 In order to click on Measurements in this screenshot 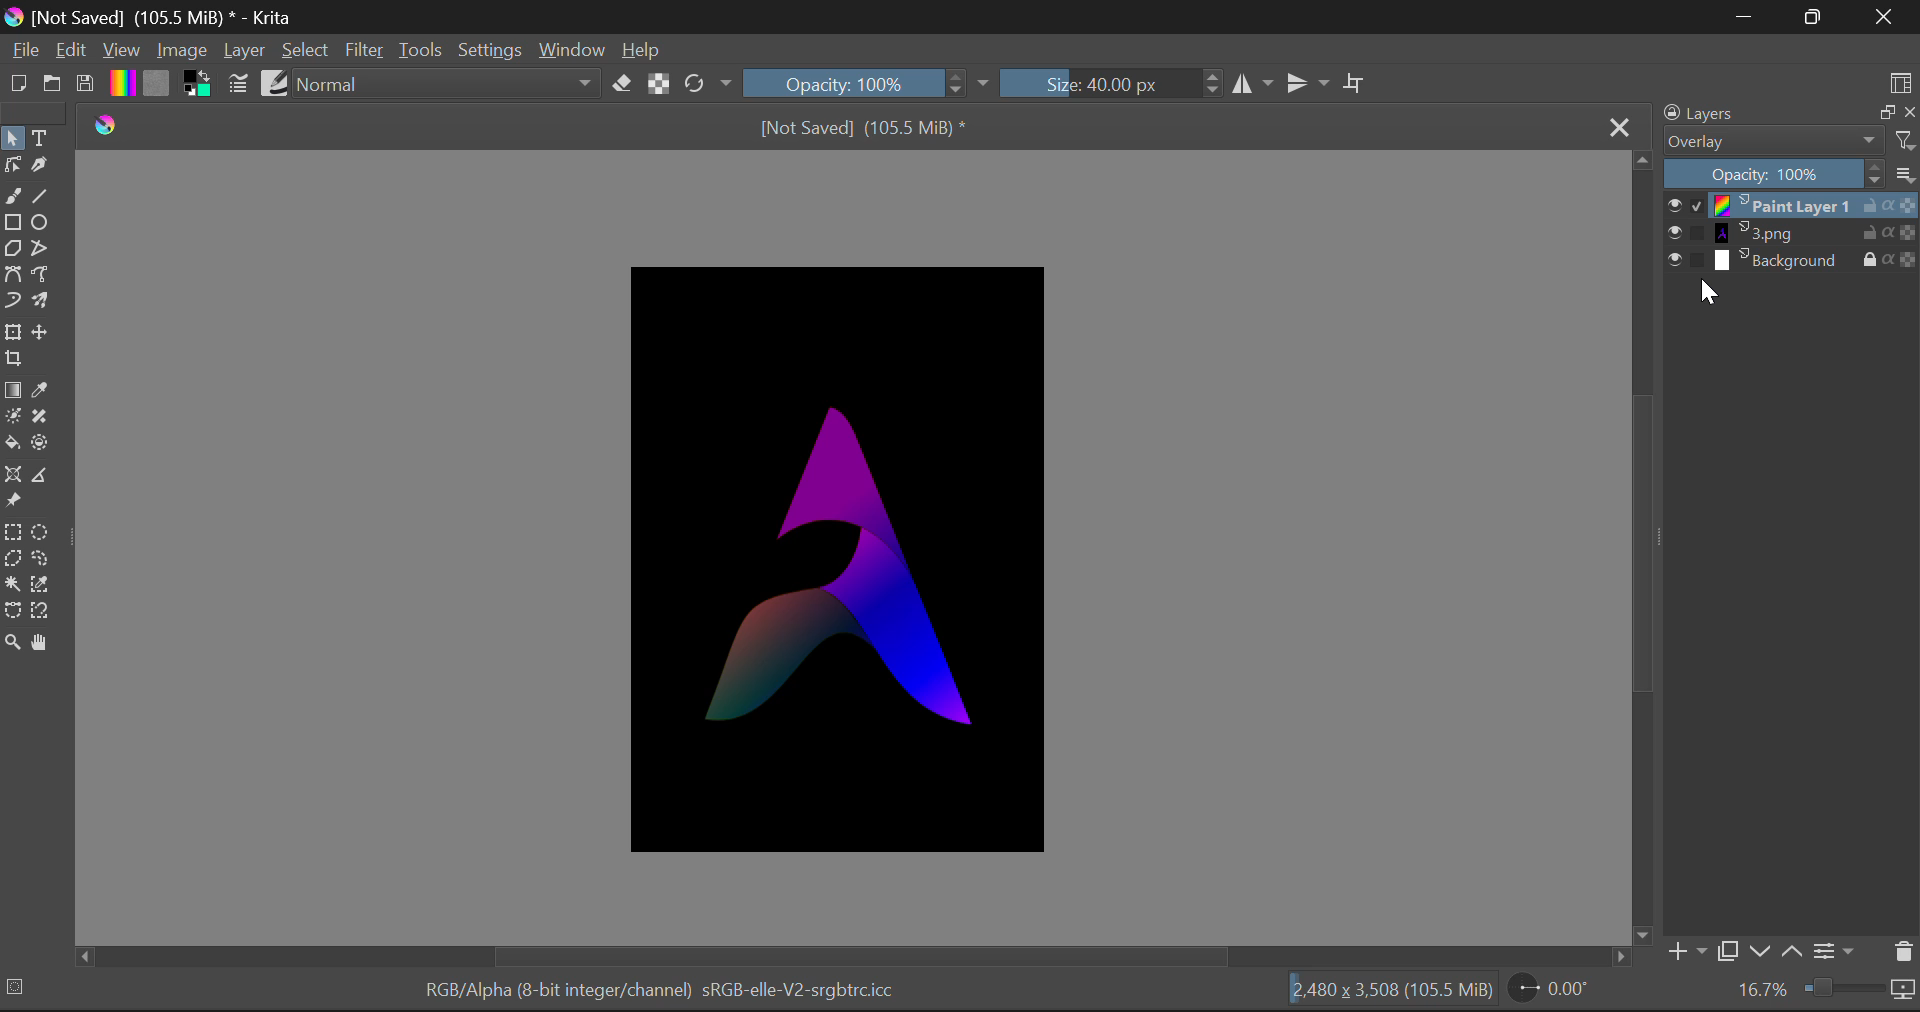, I will do `click(46, 475)`.